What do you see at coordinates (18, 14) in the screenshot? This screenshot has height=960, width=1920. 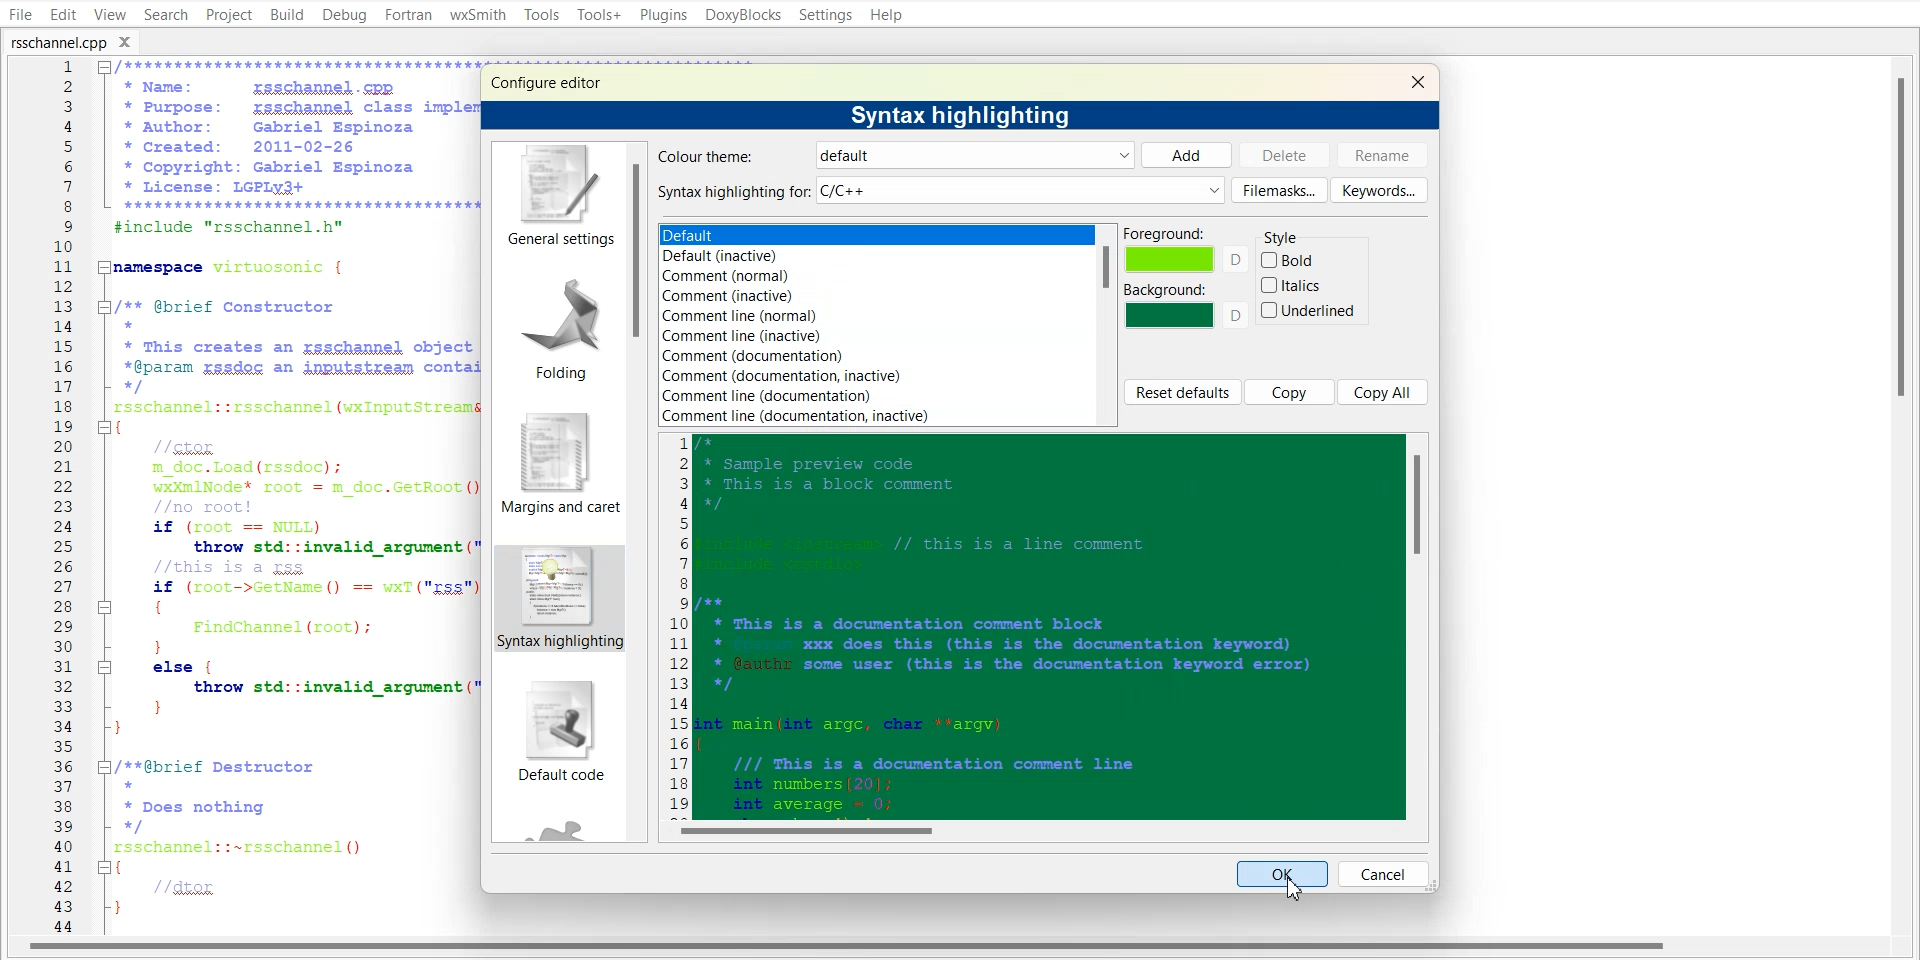 I see `File` at bounding box center [18, 14].